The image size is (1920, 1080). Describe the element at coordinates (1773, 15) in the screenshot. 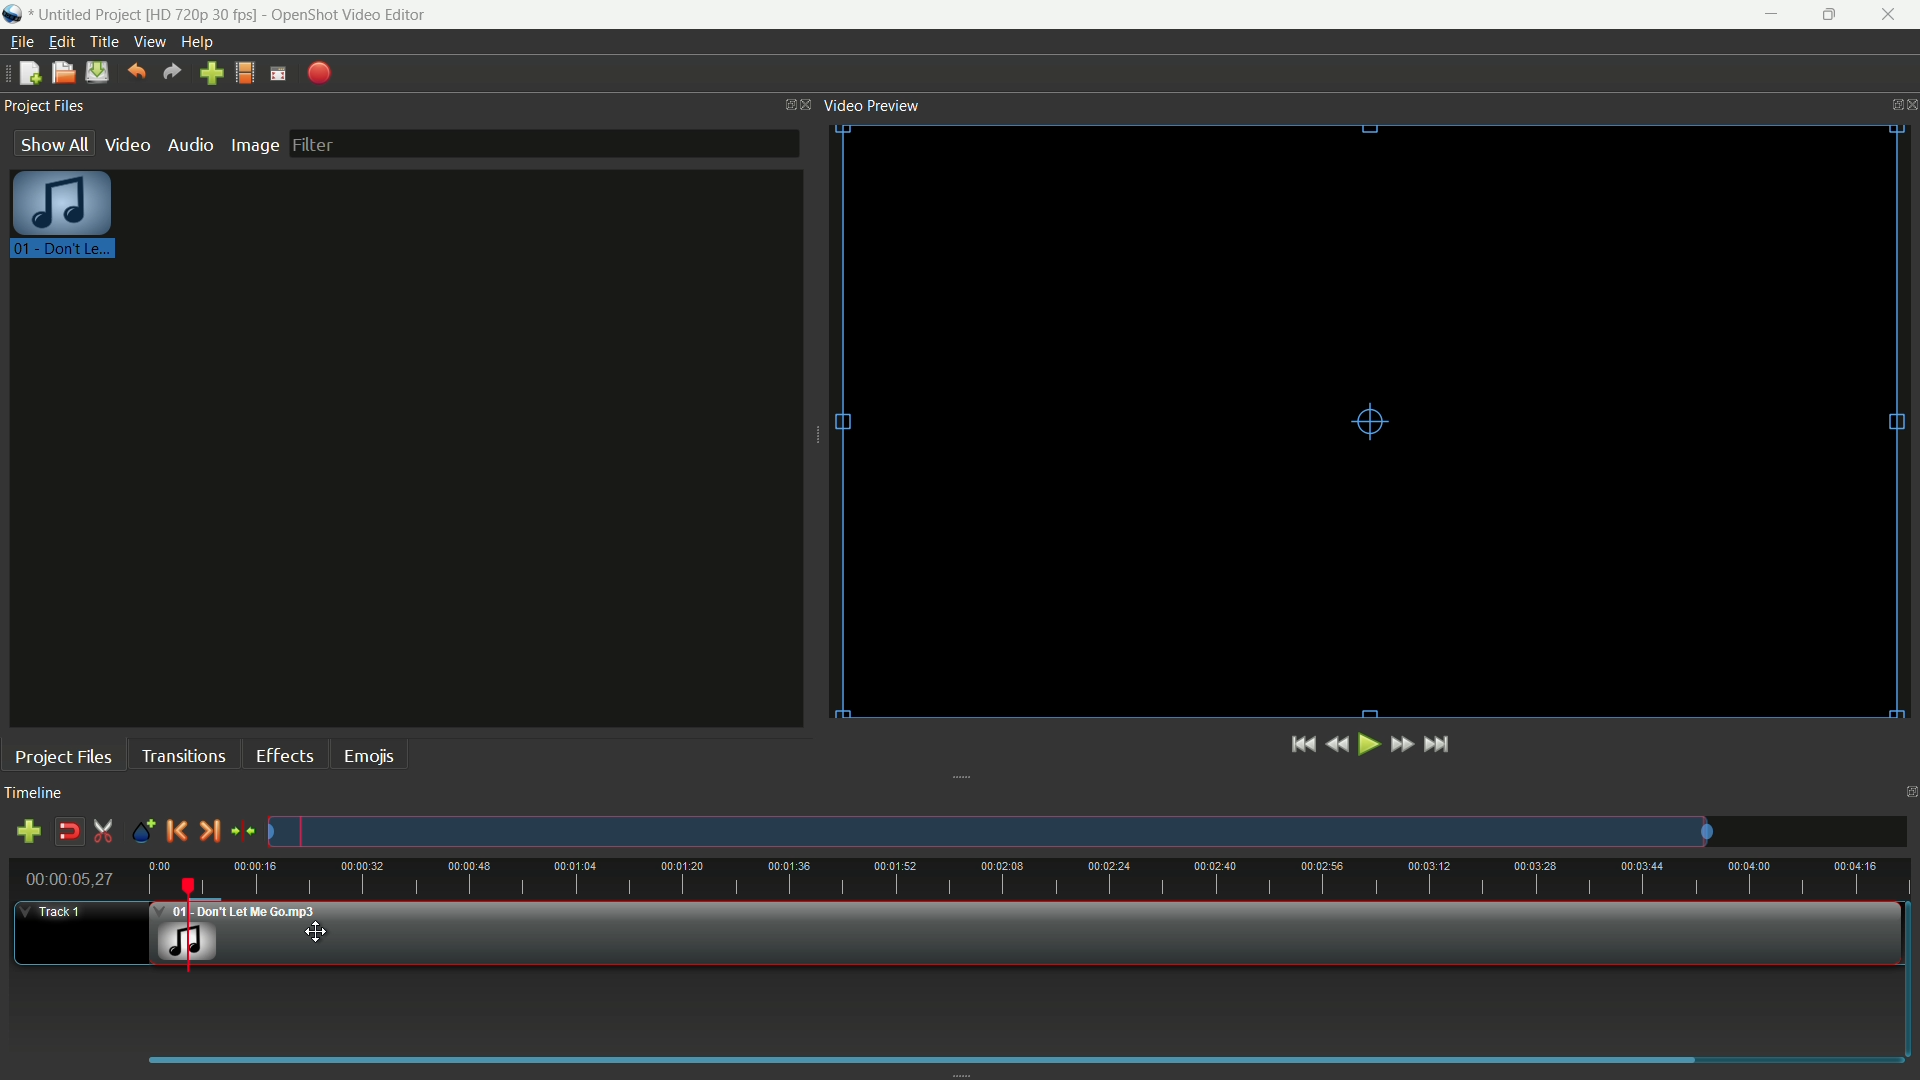

I see `minimize` at that location.